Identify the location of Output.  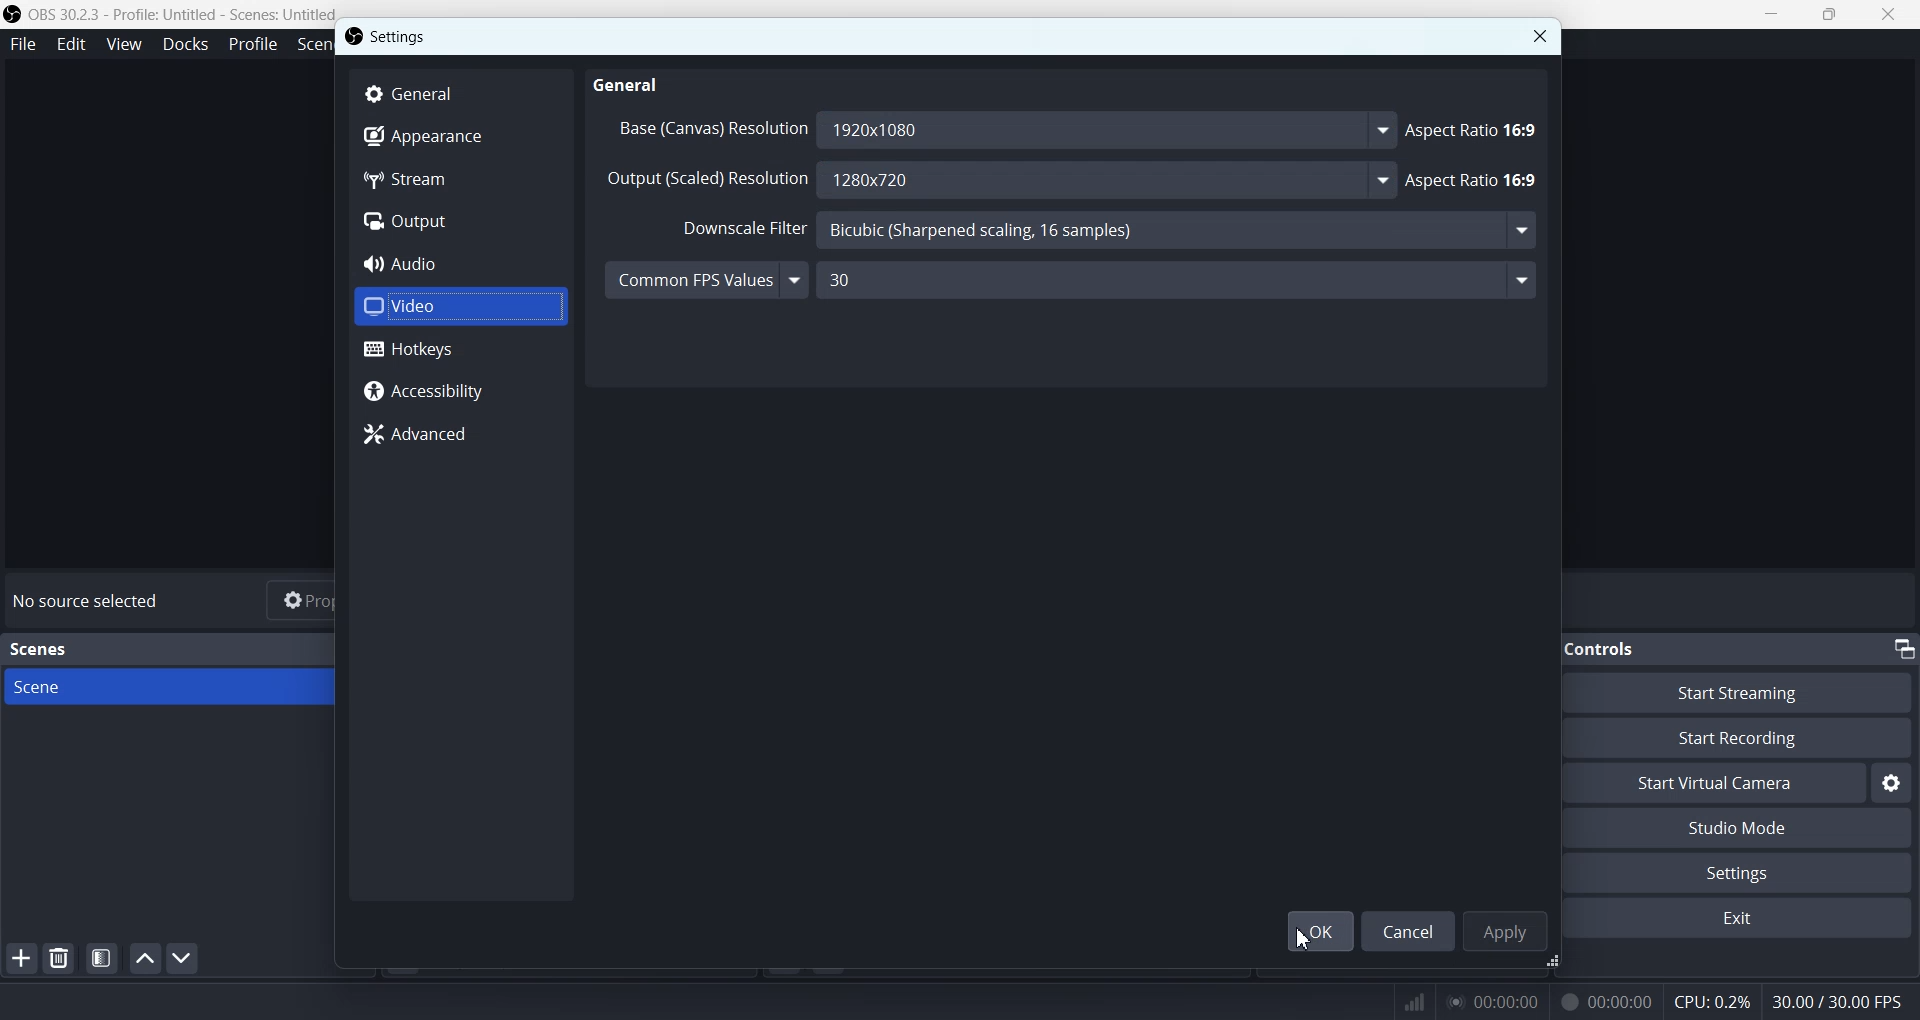
(460, 221).